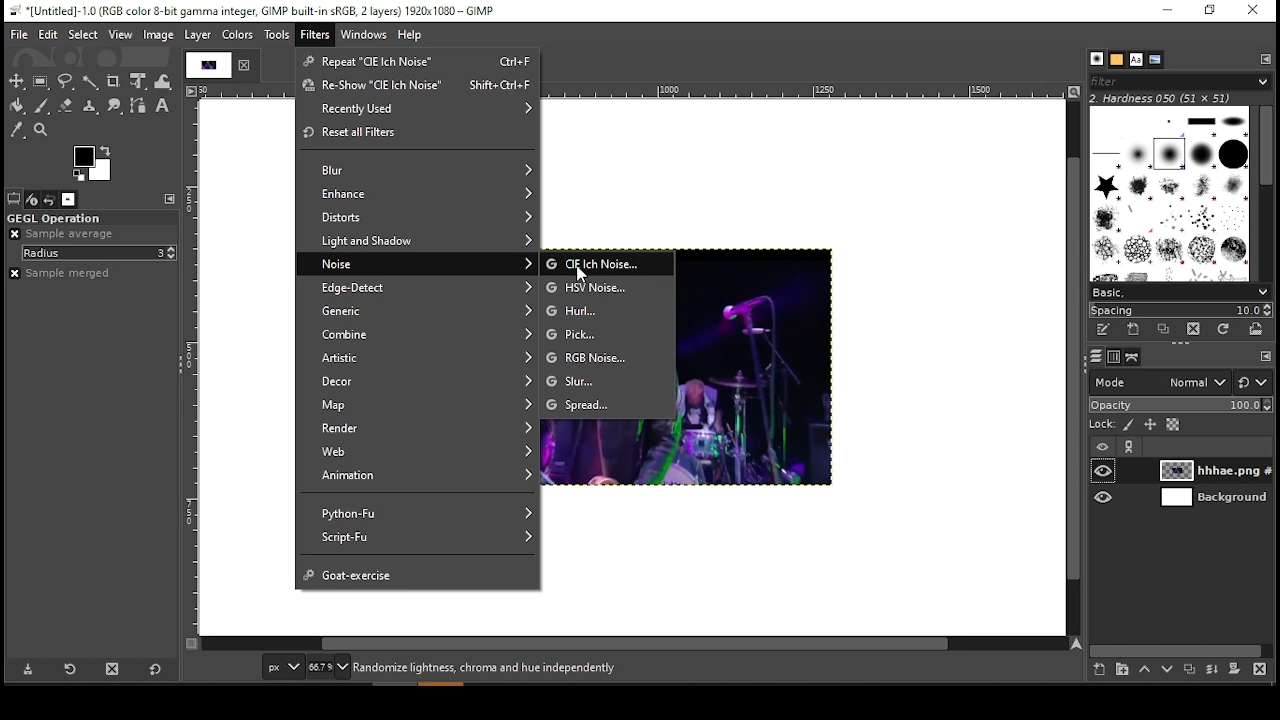 This screenshot has height=720, width=1280. What do you see at coordinates (416, 169) in the screenshot?
I see `blur` at bounding box center [416, 169].